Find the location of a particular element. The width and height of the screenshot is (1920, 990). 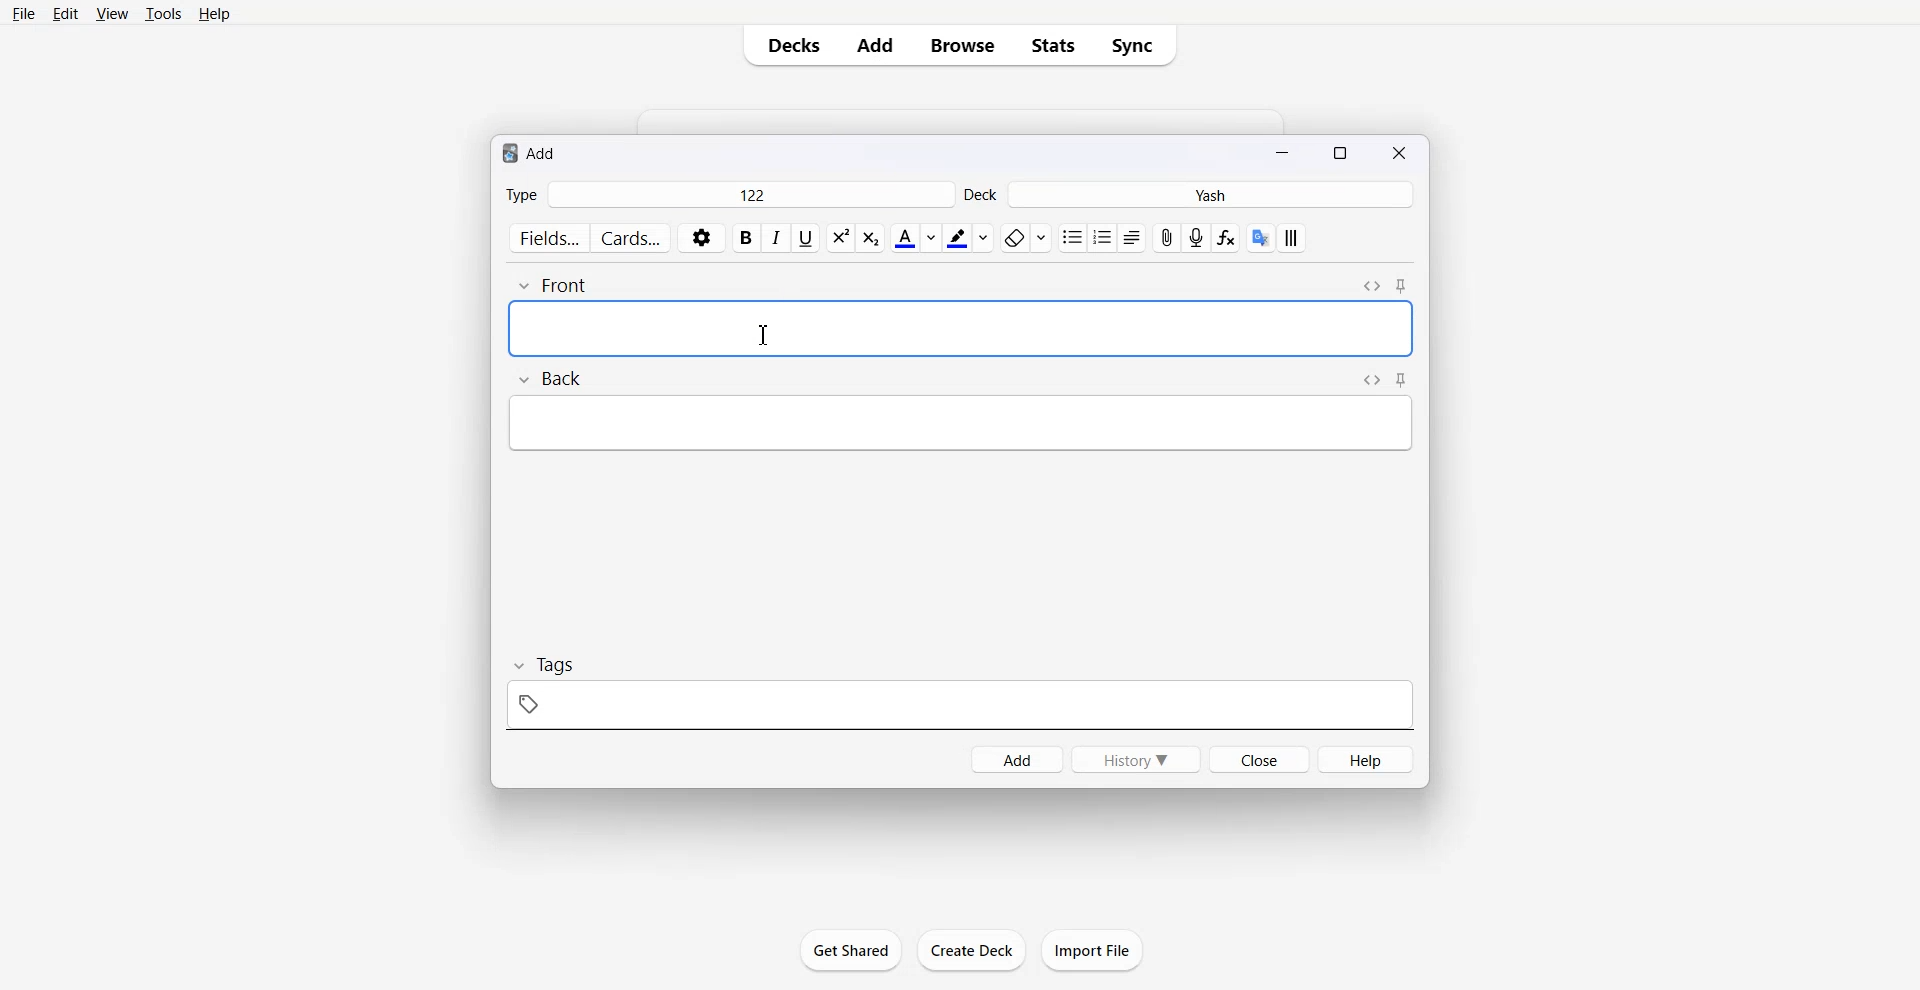

Decks is located at coordinates (787, 45).